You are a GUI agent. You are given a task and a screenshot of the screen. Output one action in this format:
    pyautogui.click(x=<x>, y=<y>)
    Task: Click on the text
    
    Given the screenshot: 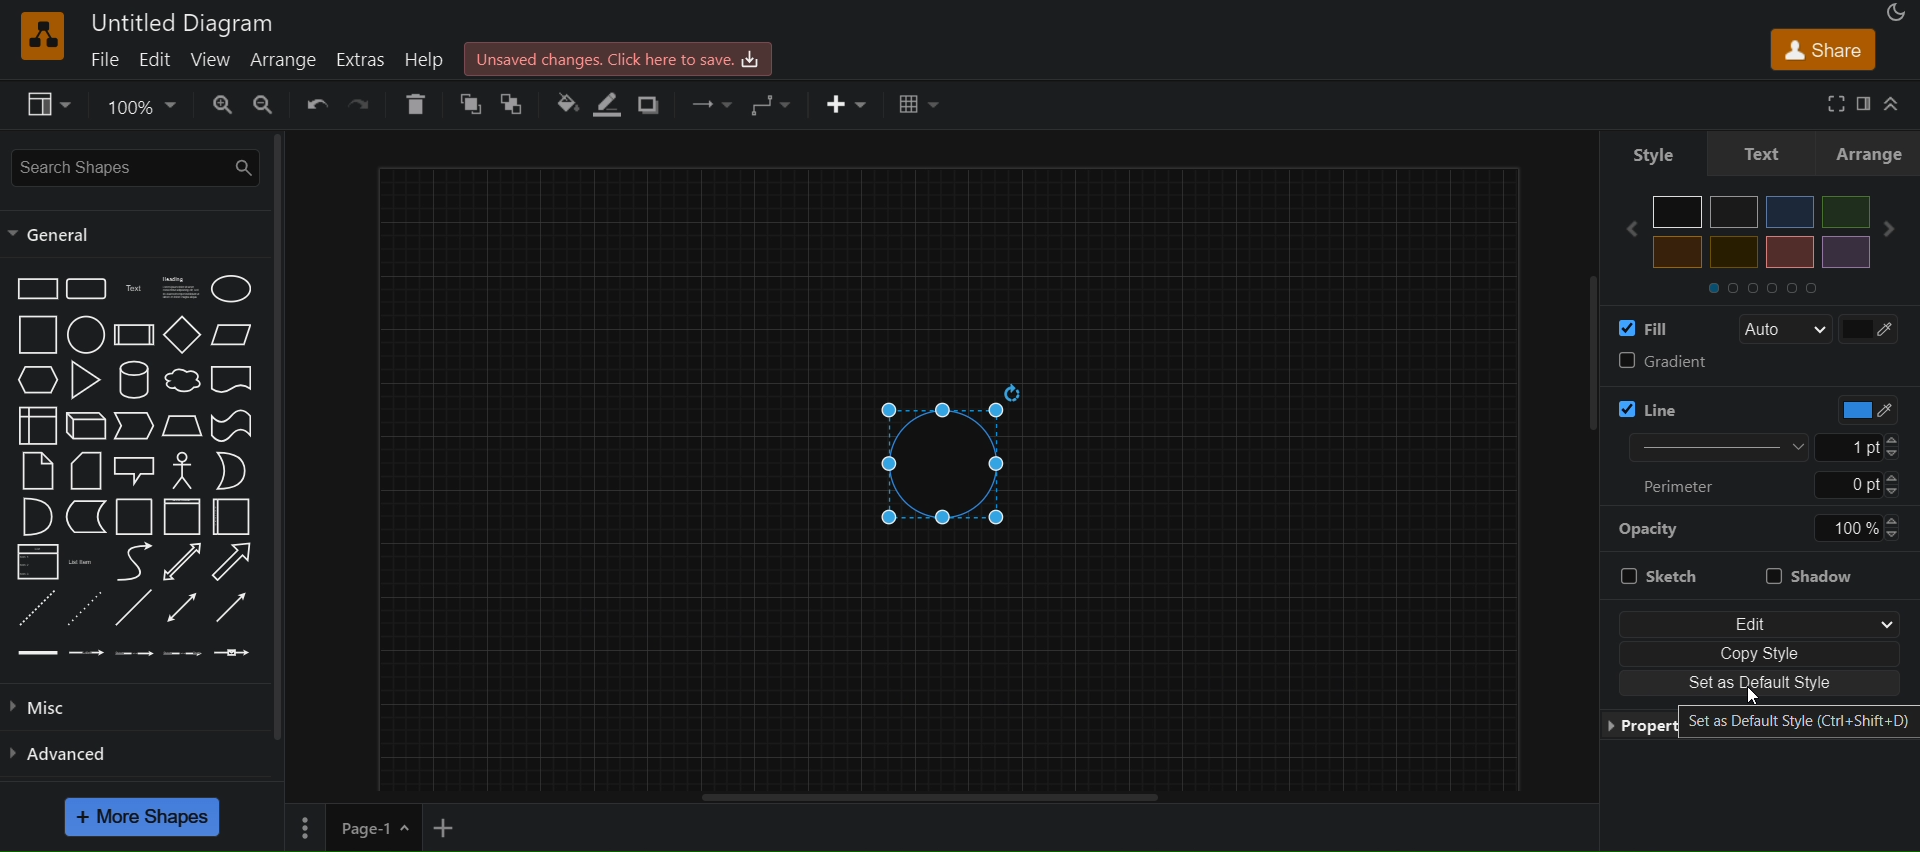 What is the action you would take?
    pyautogui.click(x=136, y=289)
    